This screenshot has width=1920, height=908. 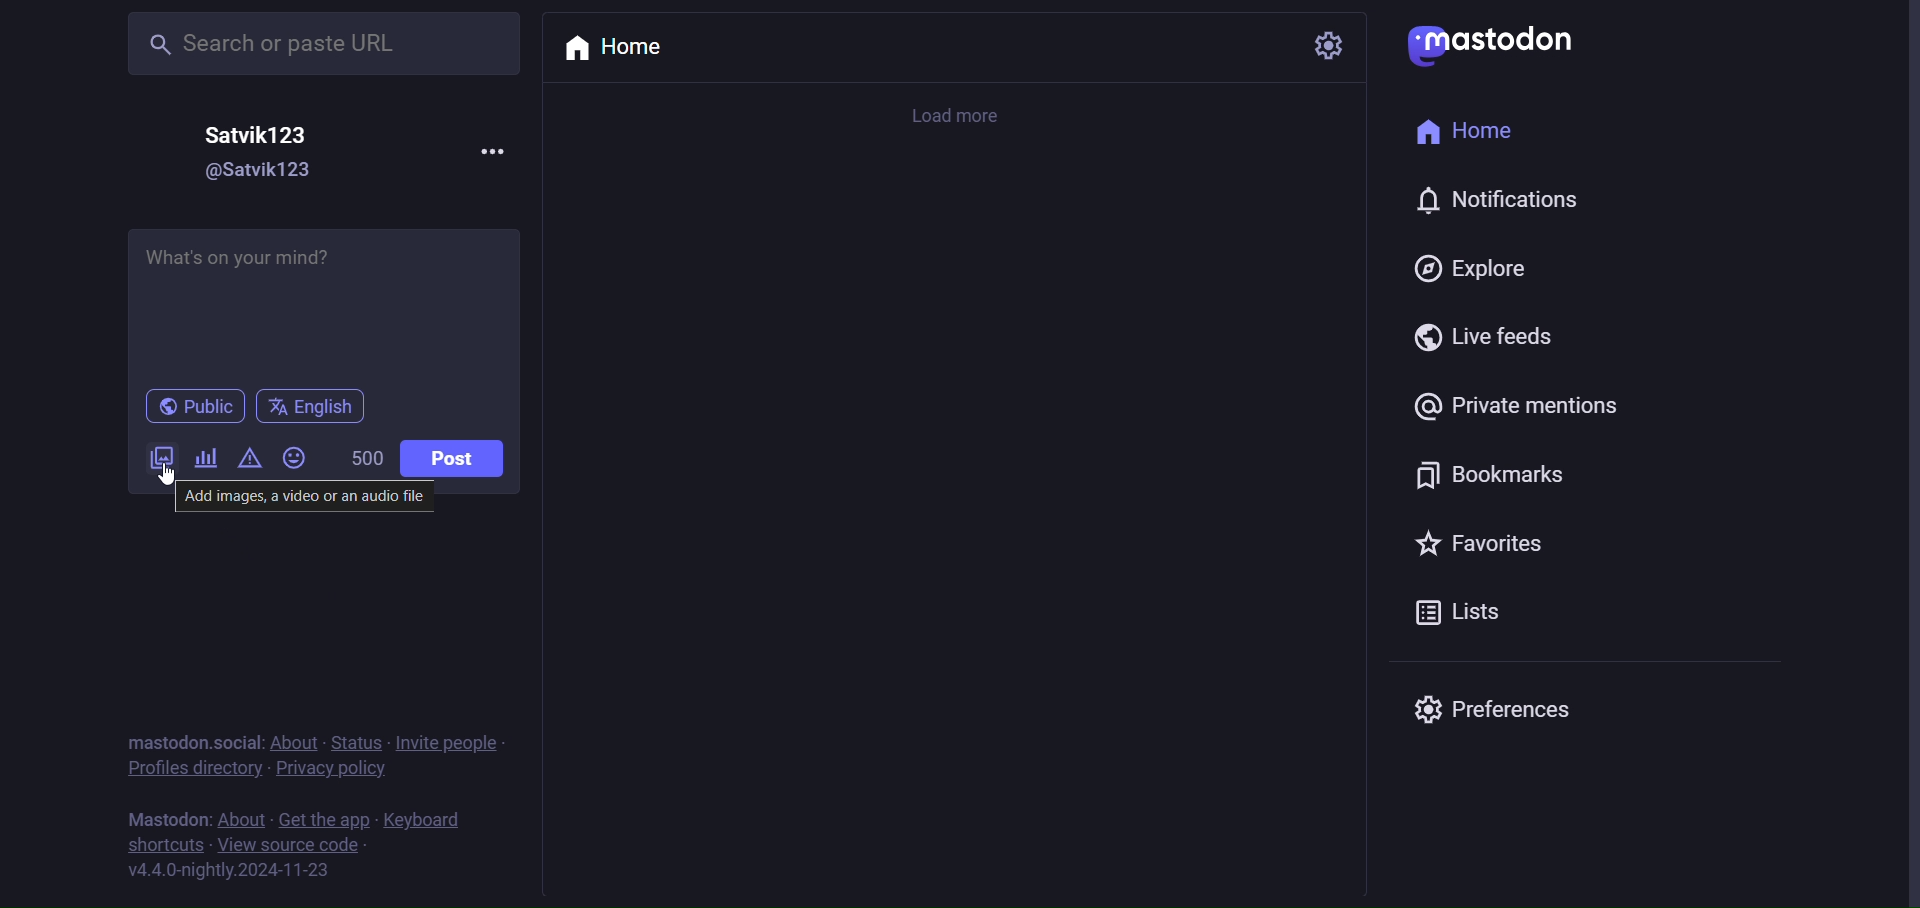 What do you see at coordinates (354, 453) in the screenshot?
I see `500` at bounding box center [354, 453].